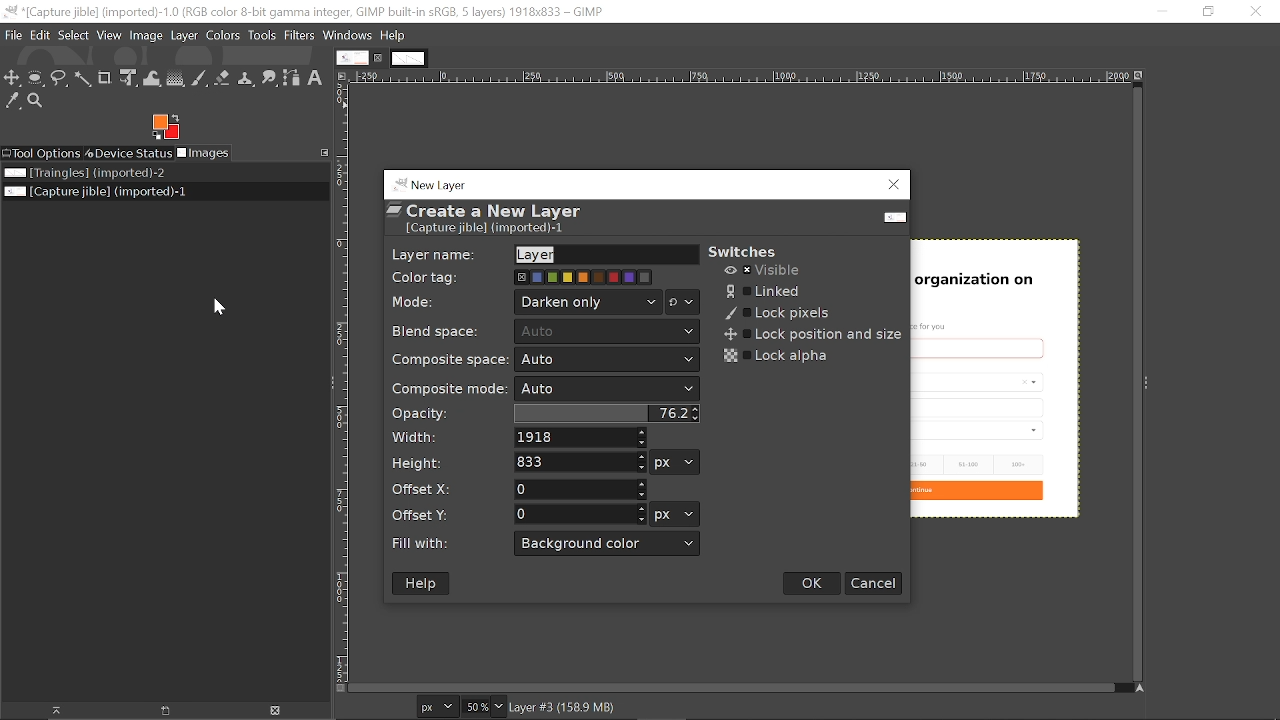 The width and height of the screenshot is (1280, 720). I want to click on Navigate this window, so click(1137, 688).